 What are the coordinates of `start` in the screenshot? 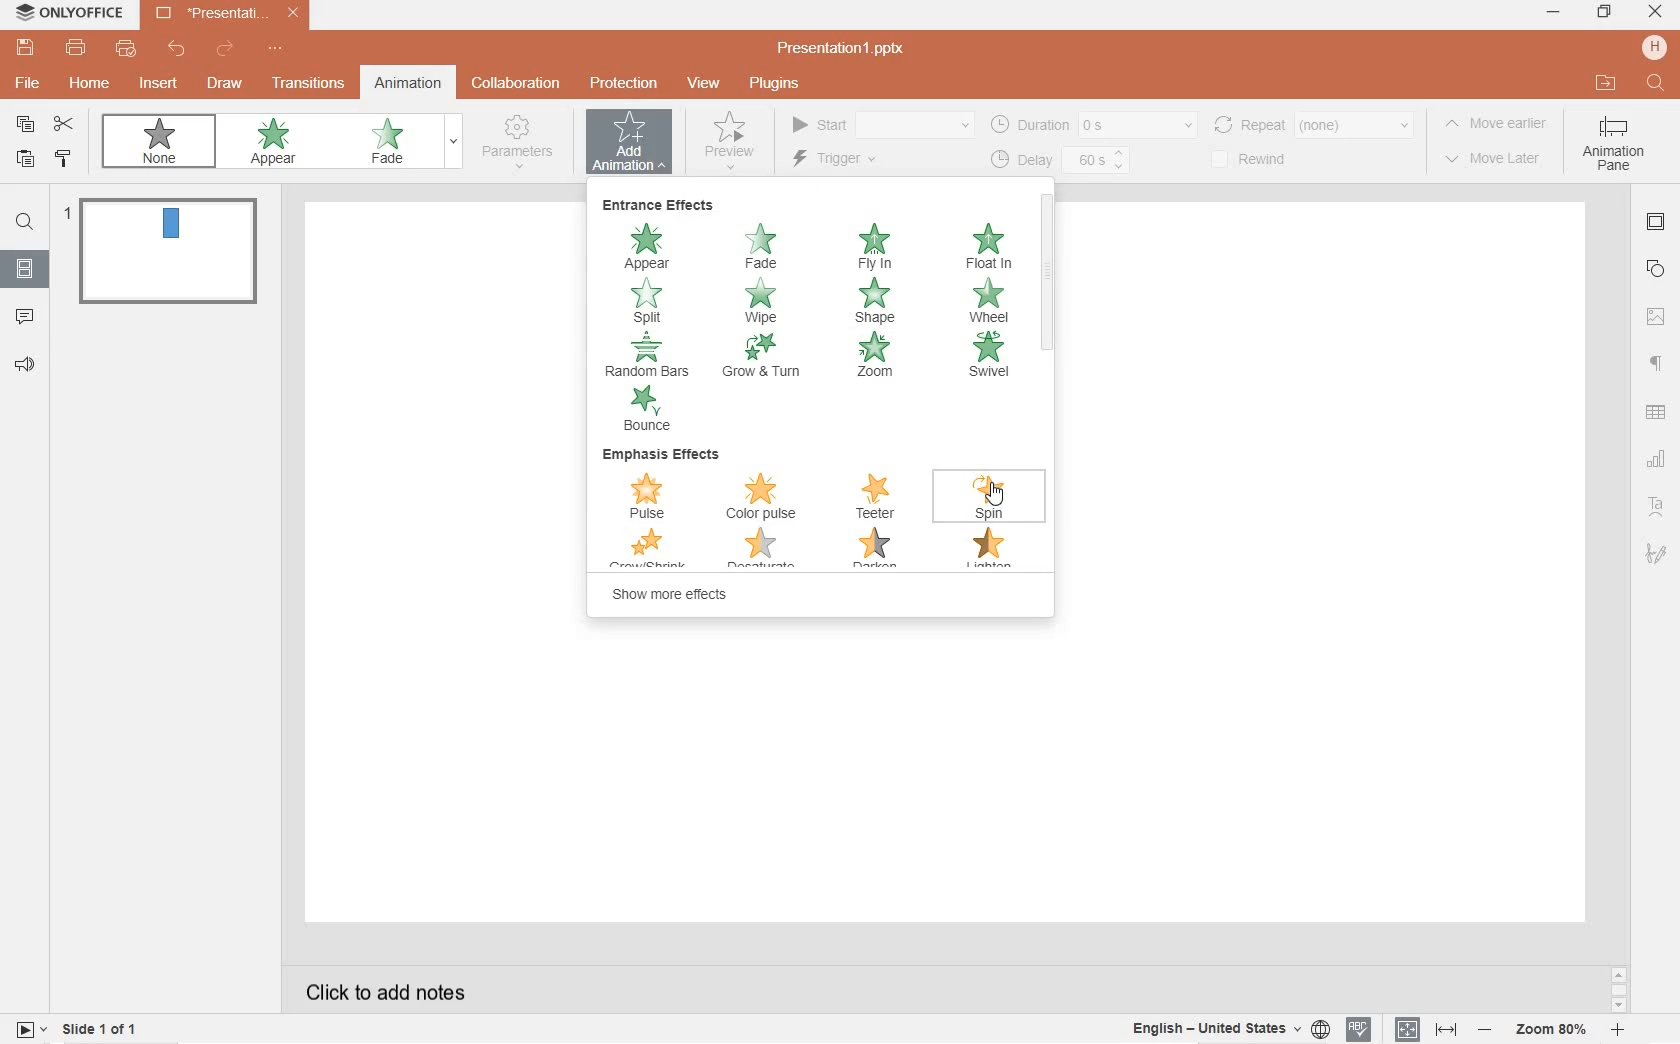 It's located at (881, 122).